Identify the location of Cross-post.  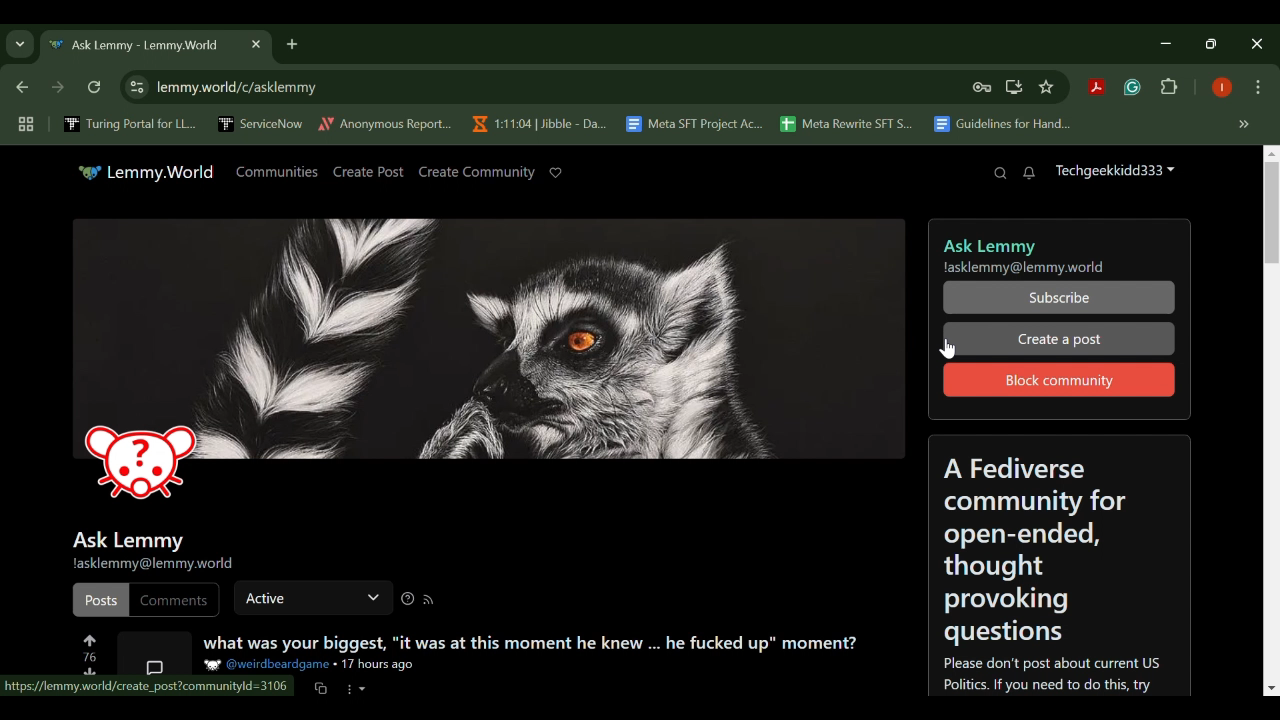
(320, 687).